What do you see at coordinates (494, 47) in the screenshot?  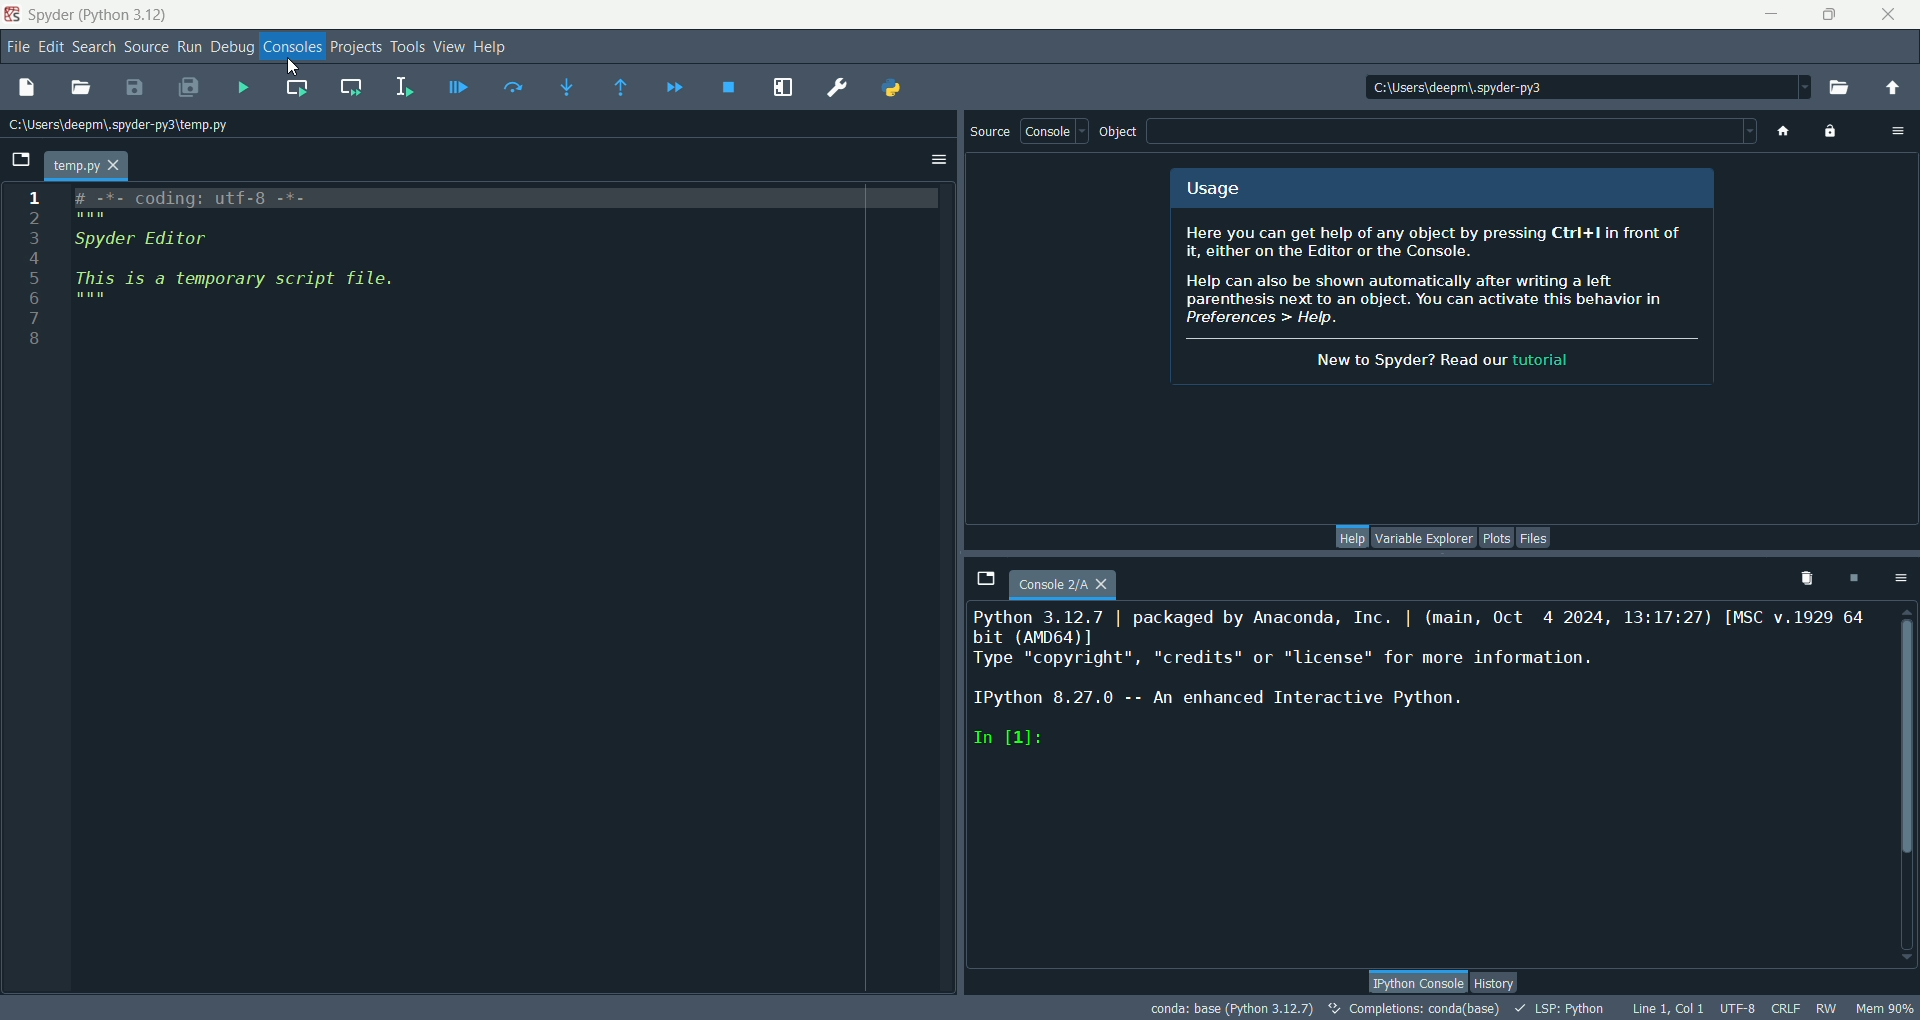 I see `help` at bounding box center [494, 47].